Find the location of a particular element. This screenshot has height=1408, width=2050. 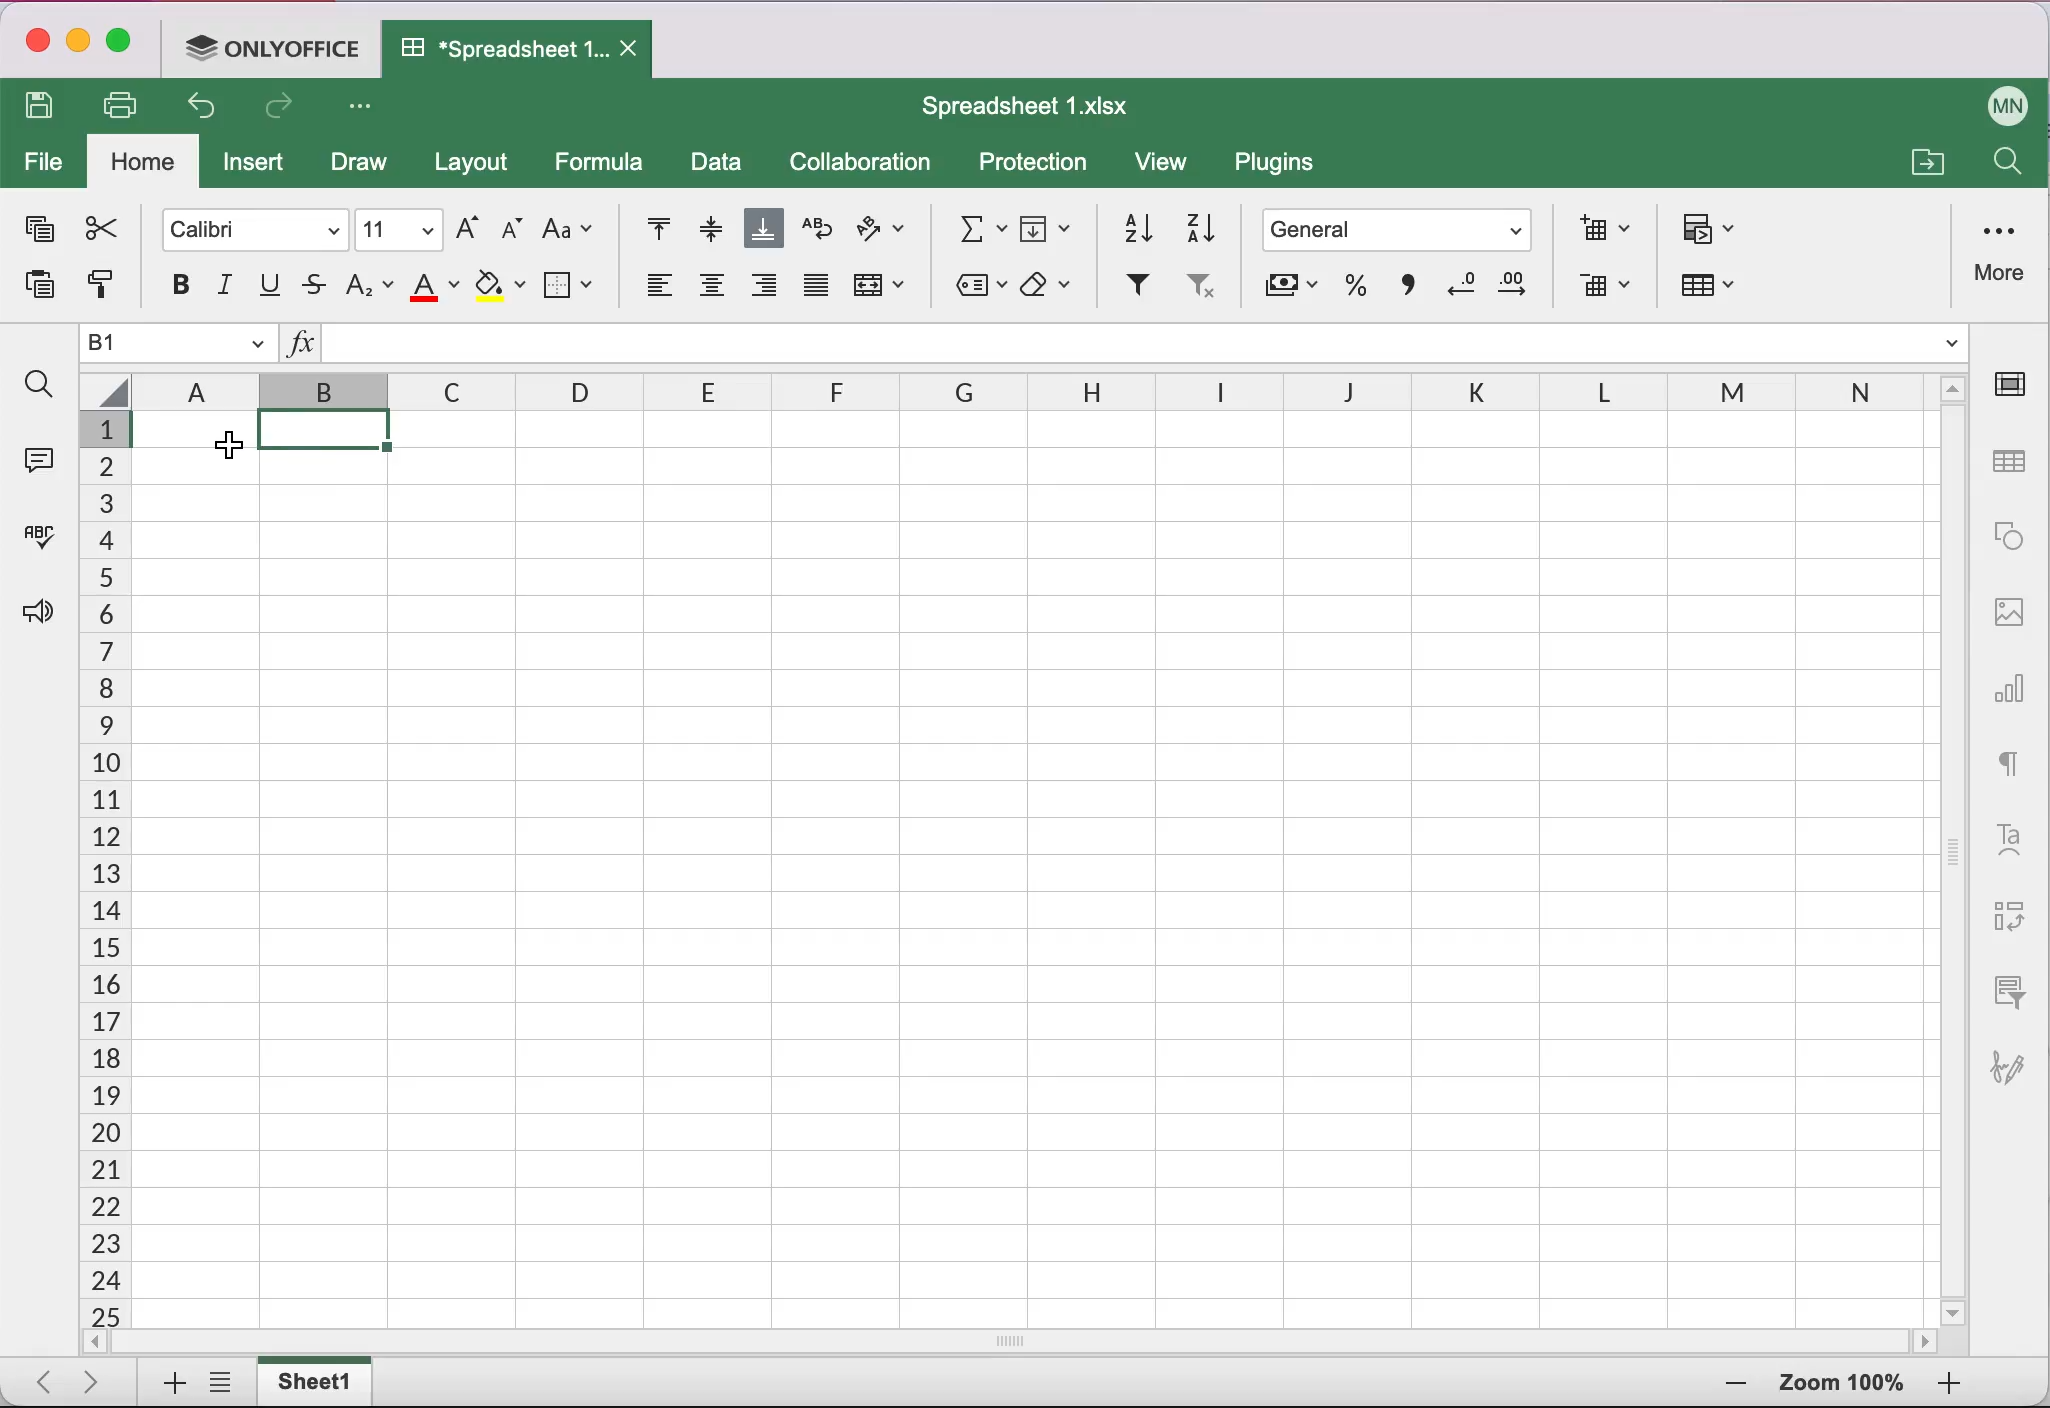

signature is located at coordinates (2017, 1057).